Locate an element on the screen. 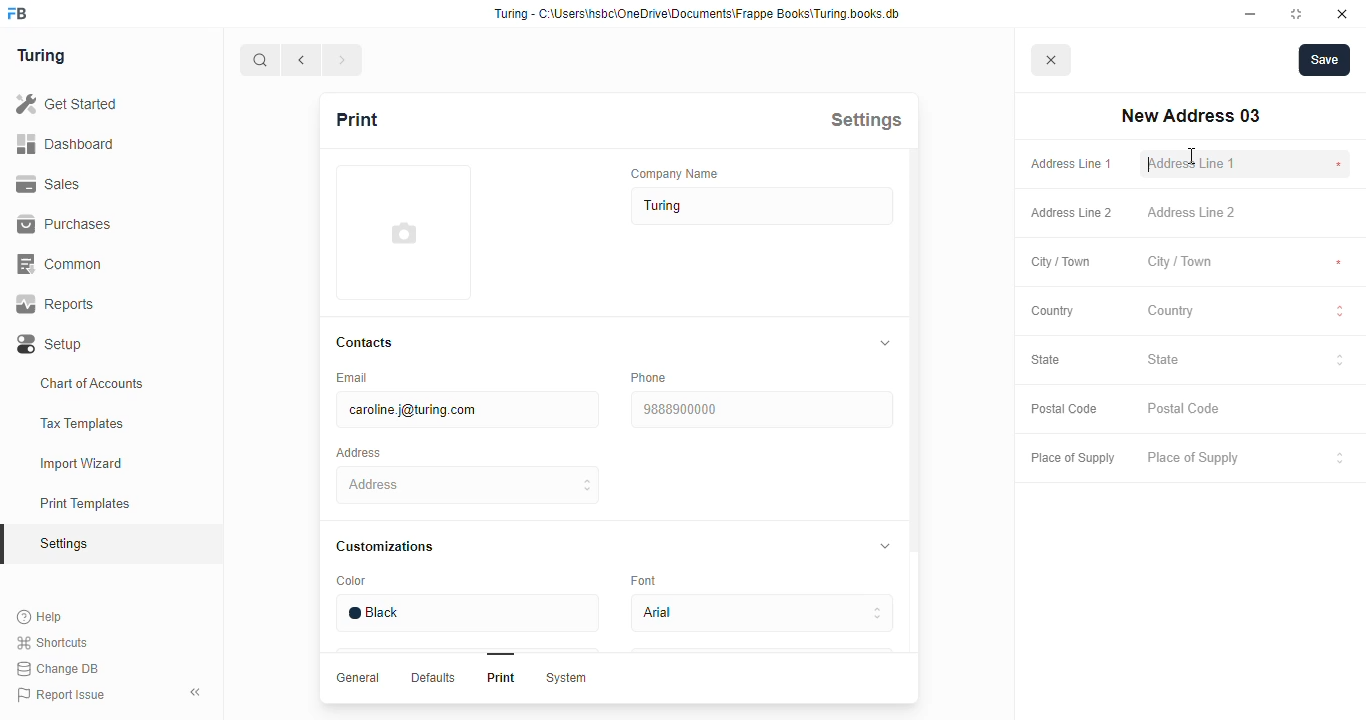  dashboard is located at coordinates (65, 143).